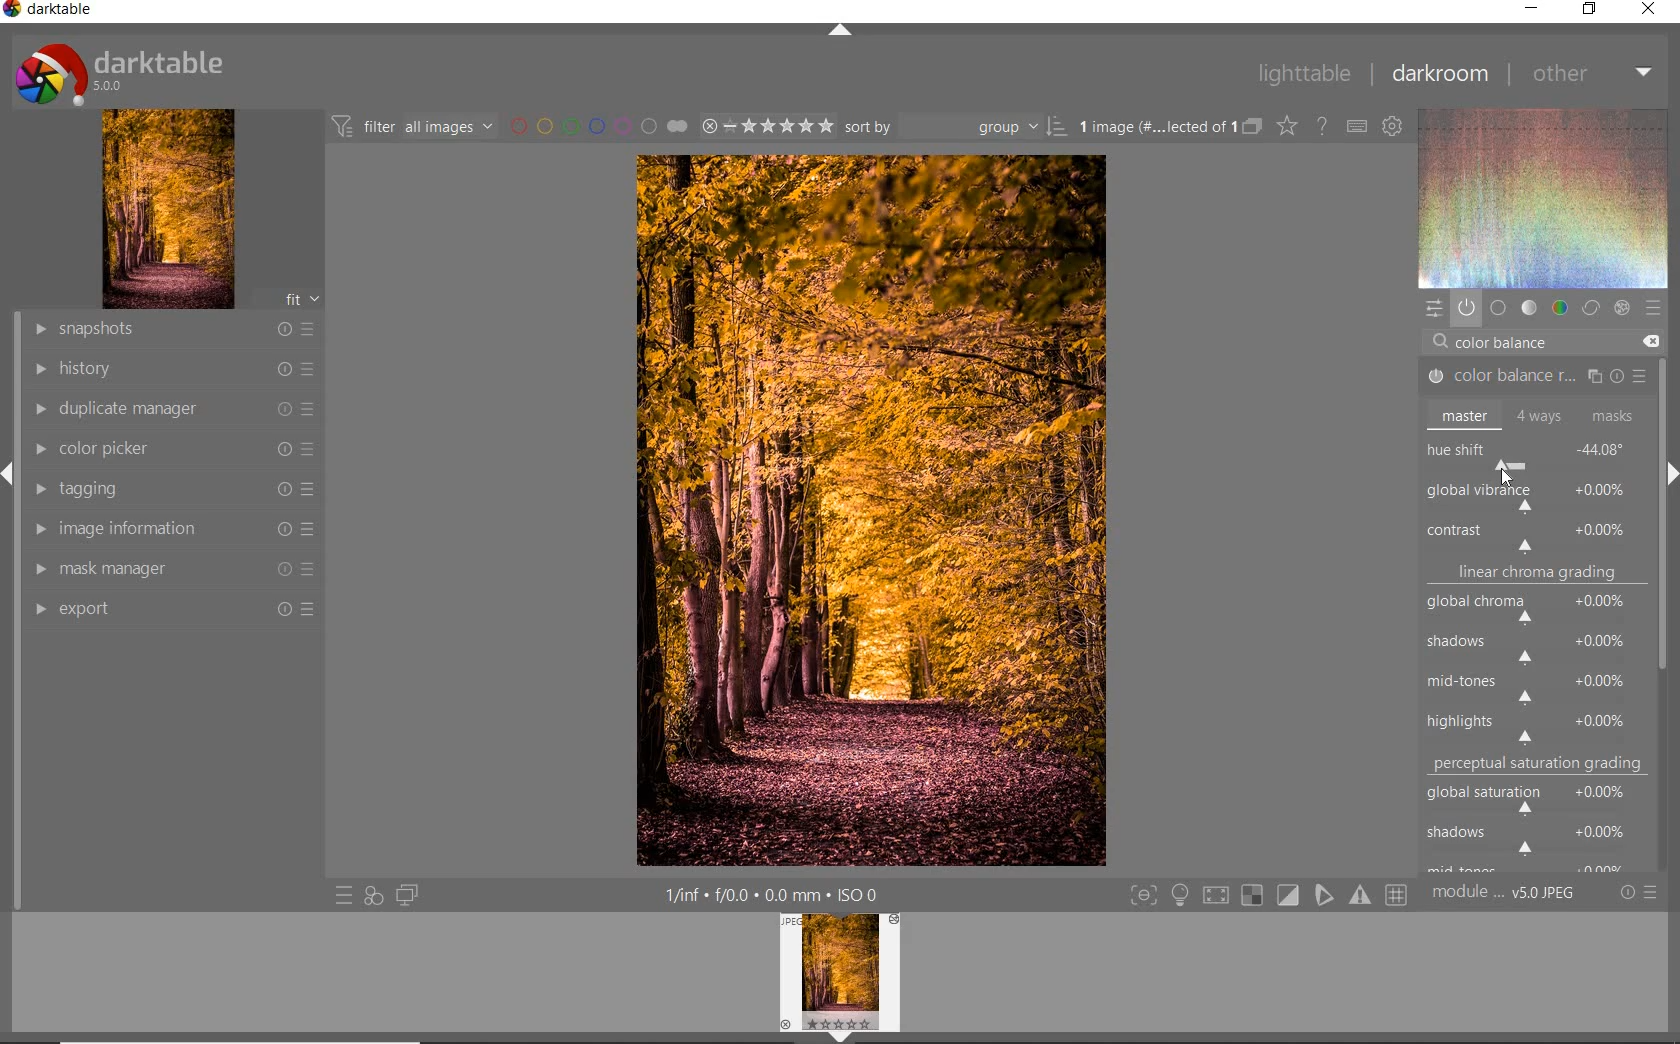 The width and height of the screenshot is (1680, 1044). I want to click on DELETE, so click(1650, 341).